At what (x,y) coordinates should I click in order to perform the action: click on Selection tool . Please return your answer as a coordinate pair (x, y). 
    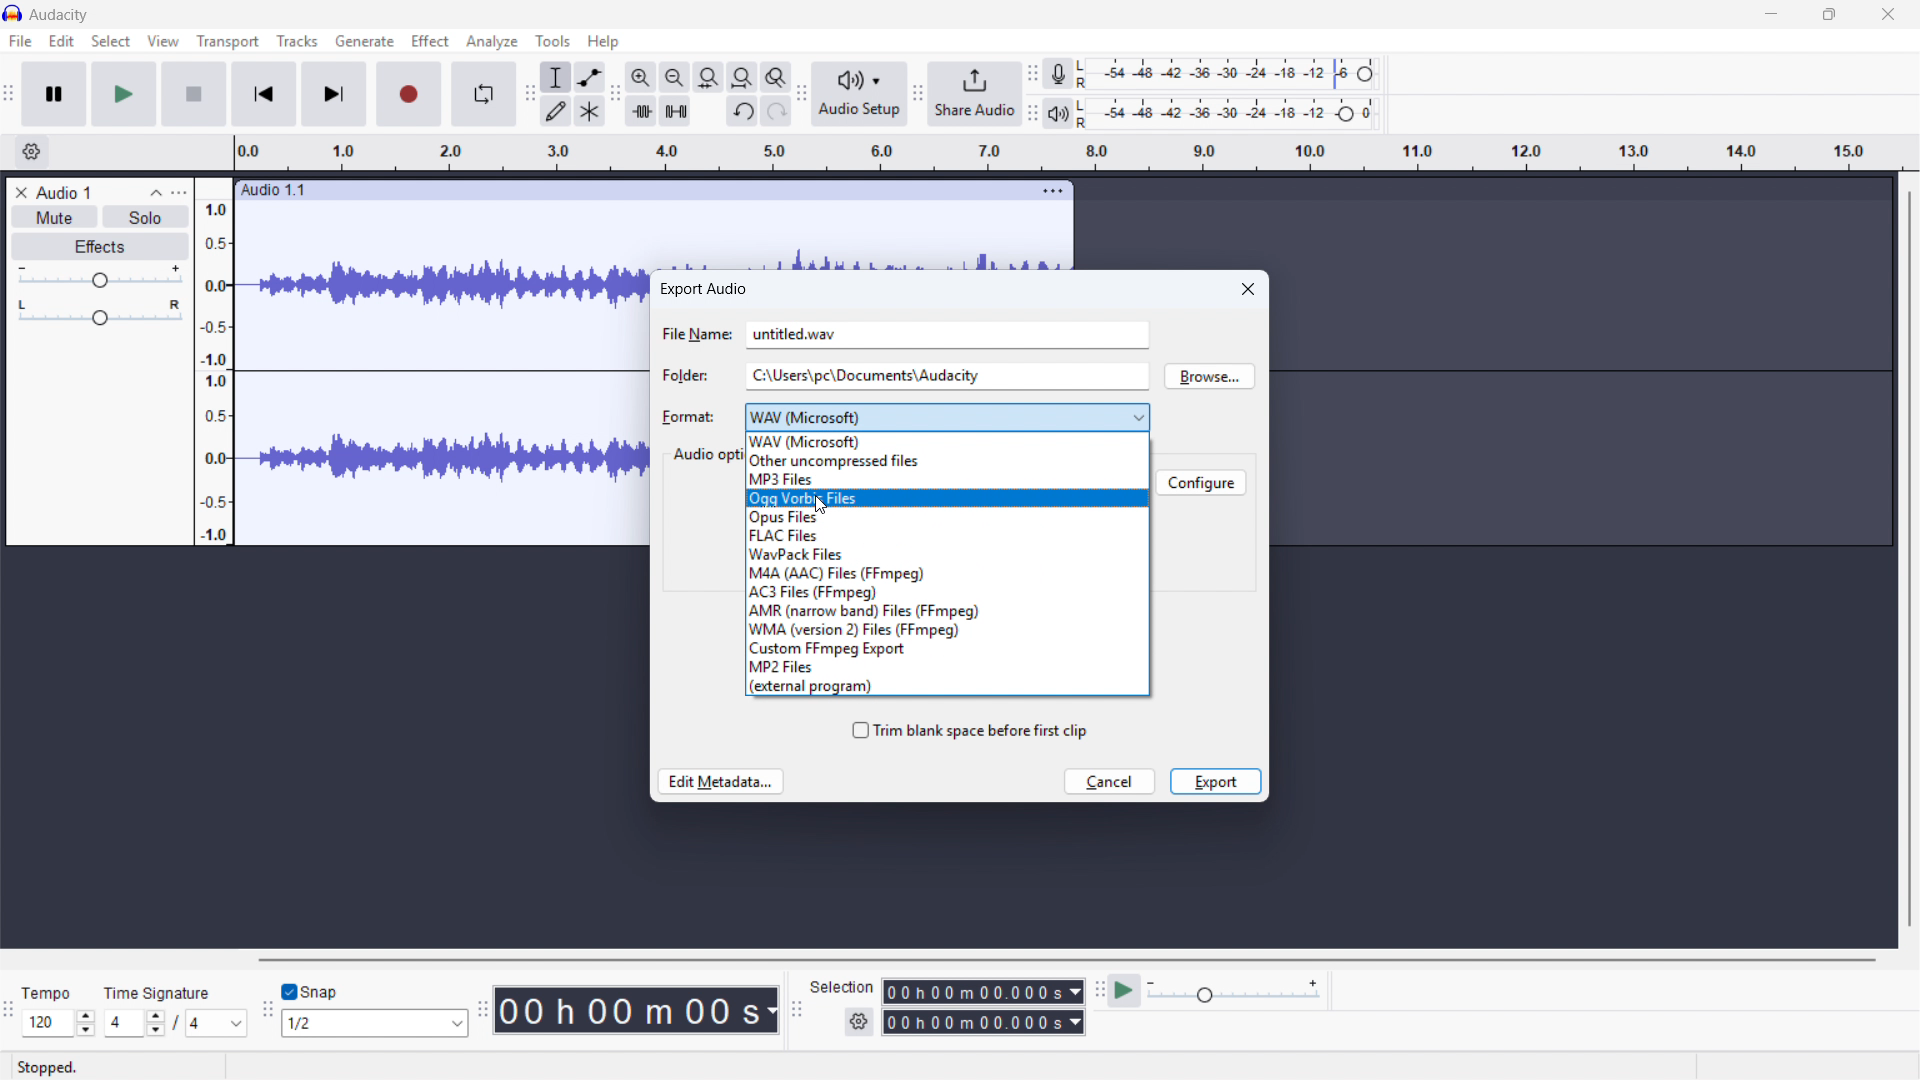
    Looking at the image, I should click on (555, 76).